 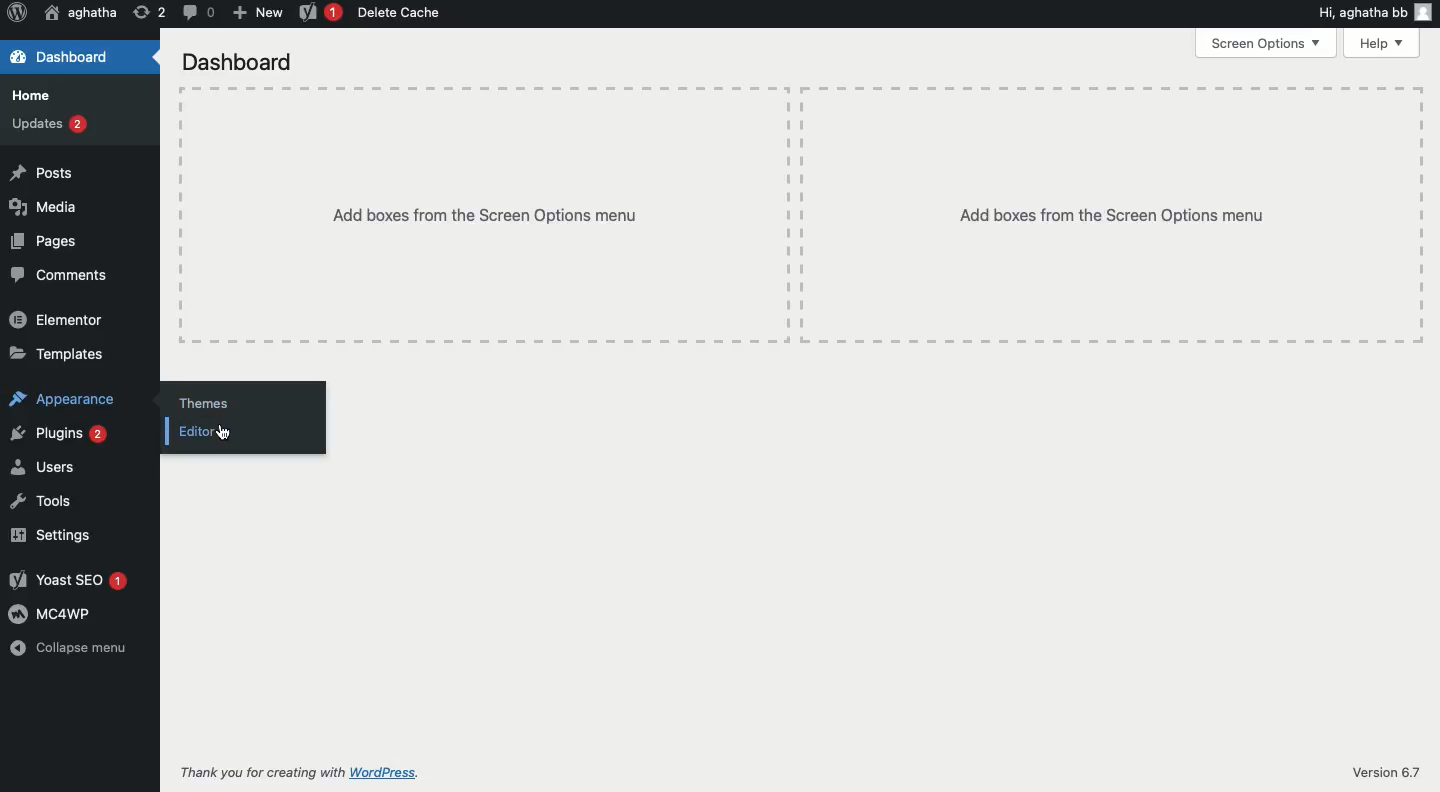 What do you see at coordinates (223, 434) in the screenshot?
I see `cursor` at bounding box center [223, 434].